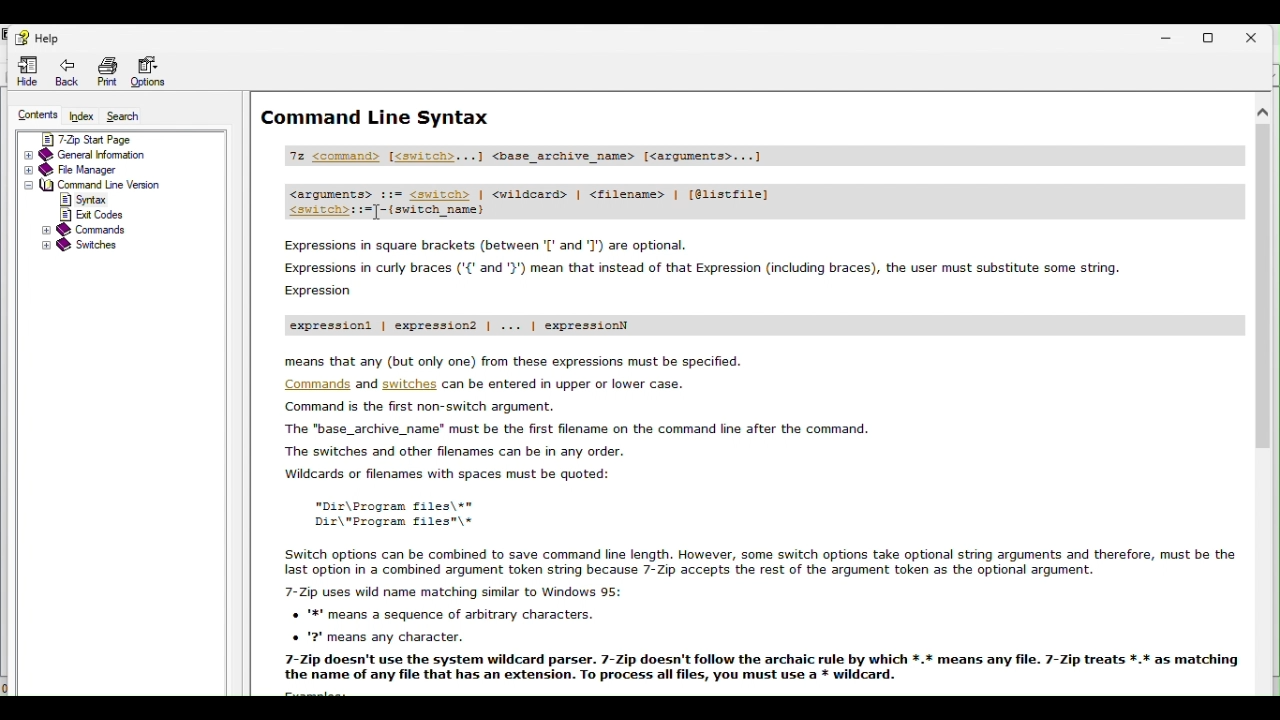 The image size is (1280, 720). I want to click on Hide, so click(30, 70).